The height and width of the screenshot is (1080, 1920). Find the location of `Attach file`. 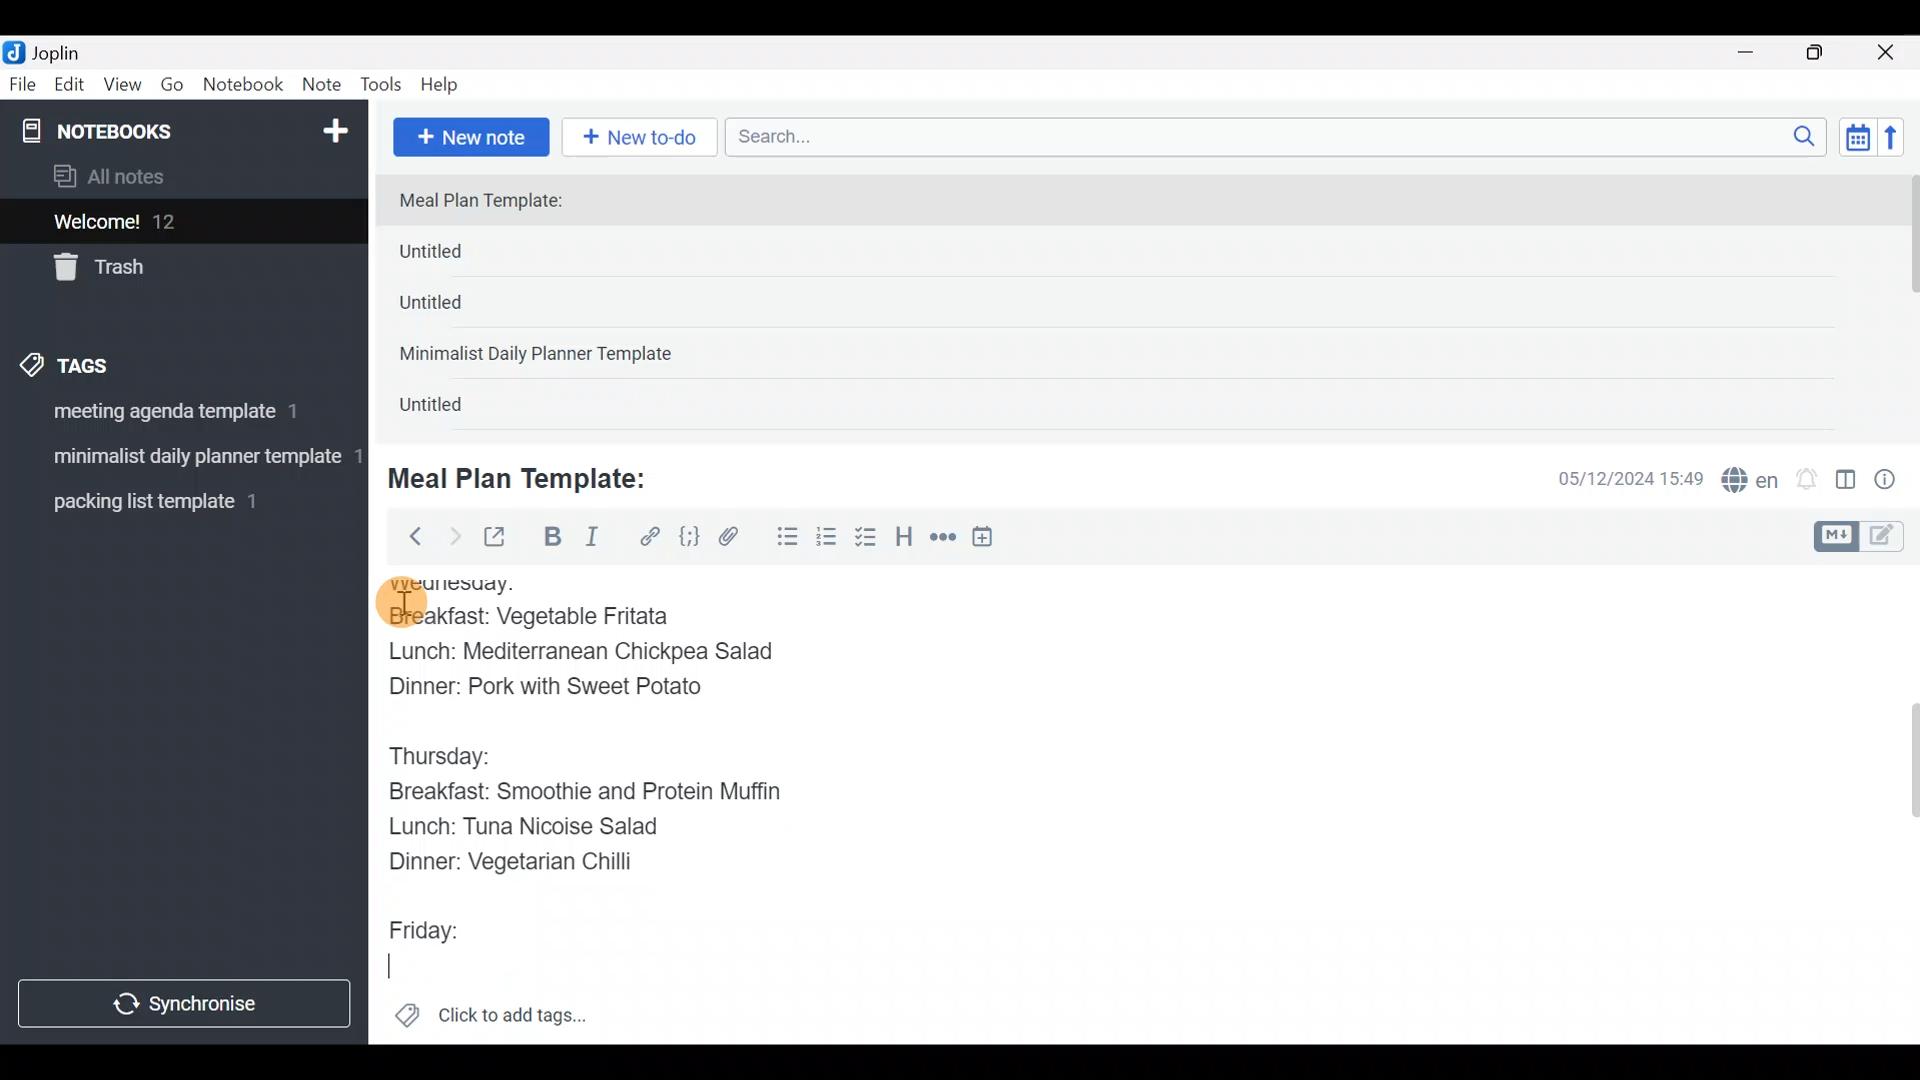

Attach file is located at coordinates (735, 539).